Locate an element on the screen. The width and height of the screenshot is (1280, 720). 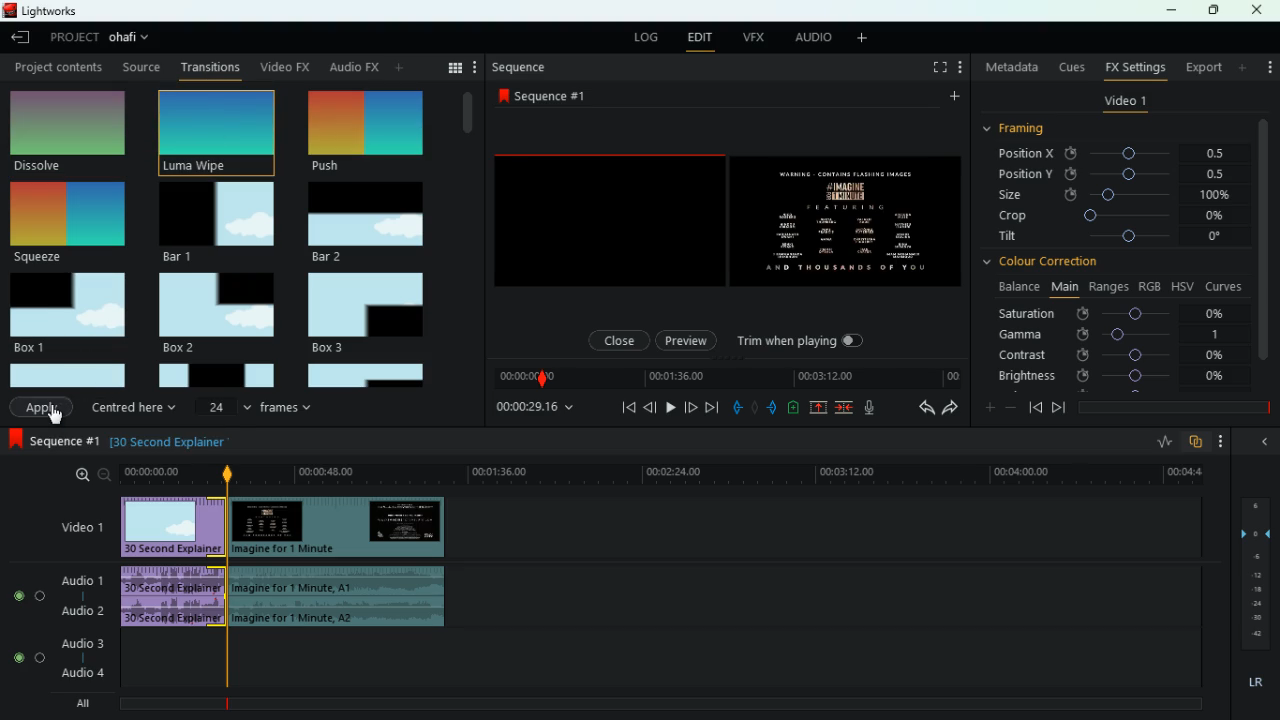
more is located at coordinates (475, 67).